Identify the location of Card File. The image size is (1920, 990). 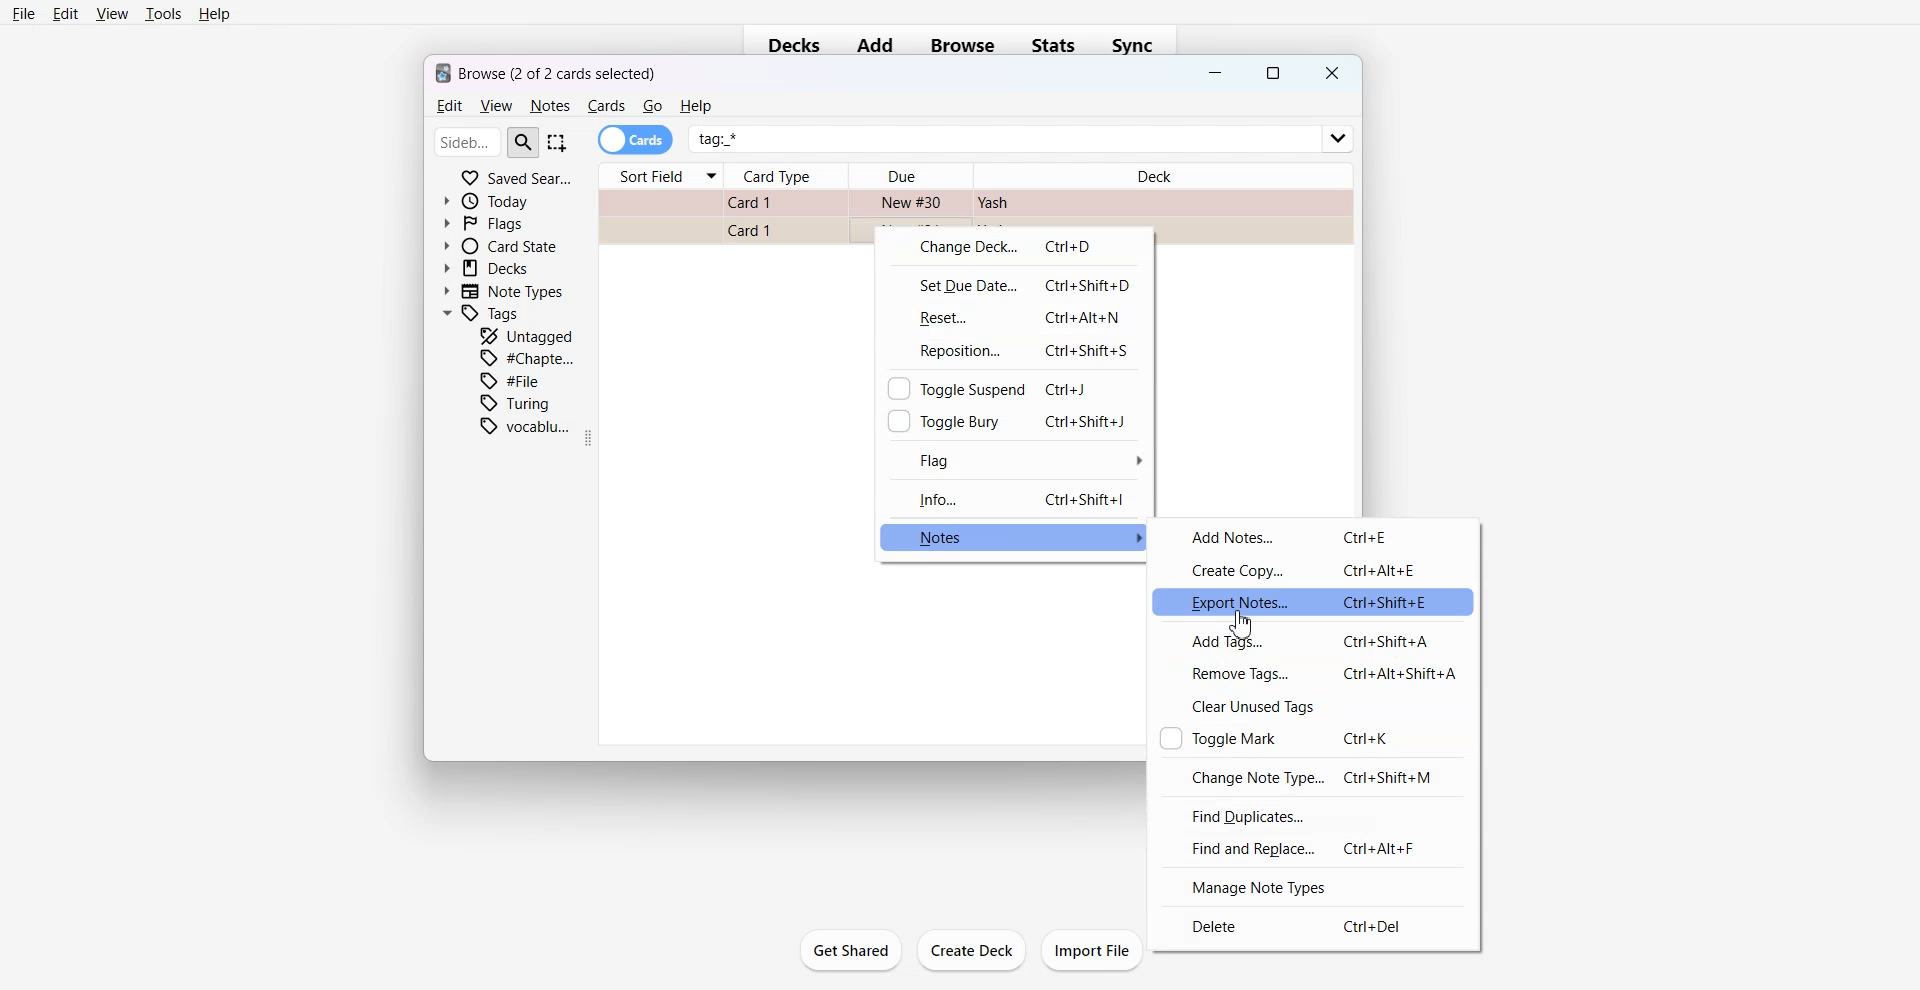
(974, 205).